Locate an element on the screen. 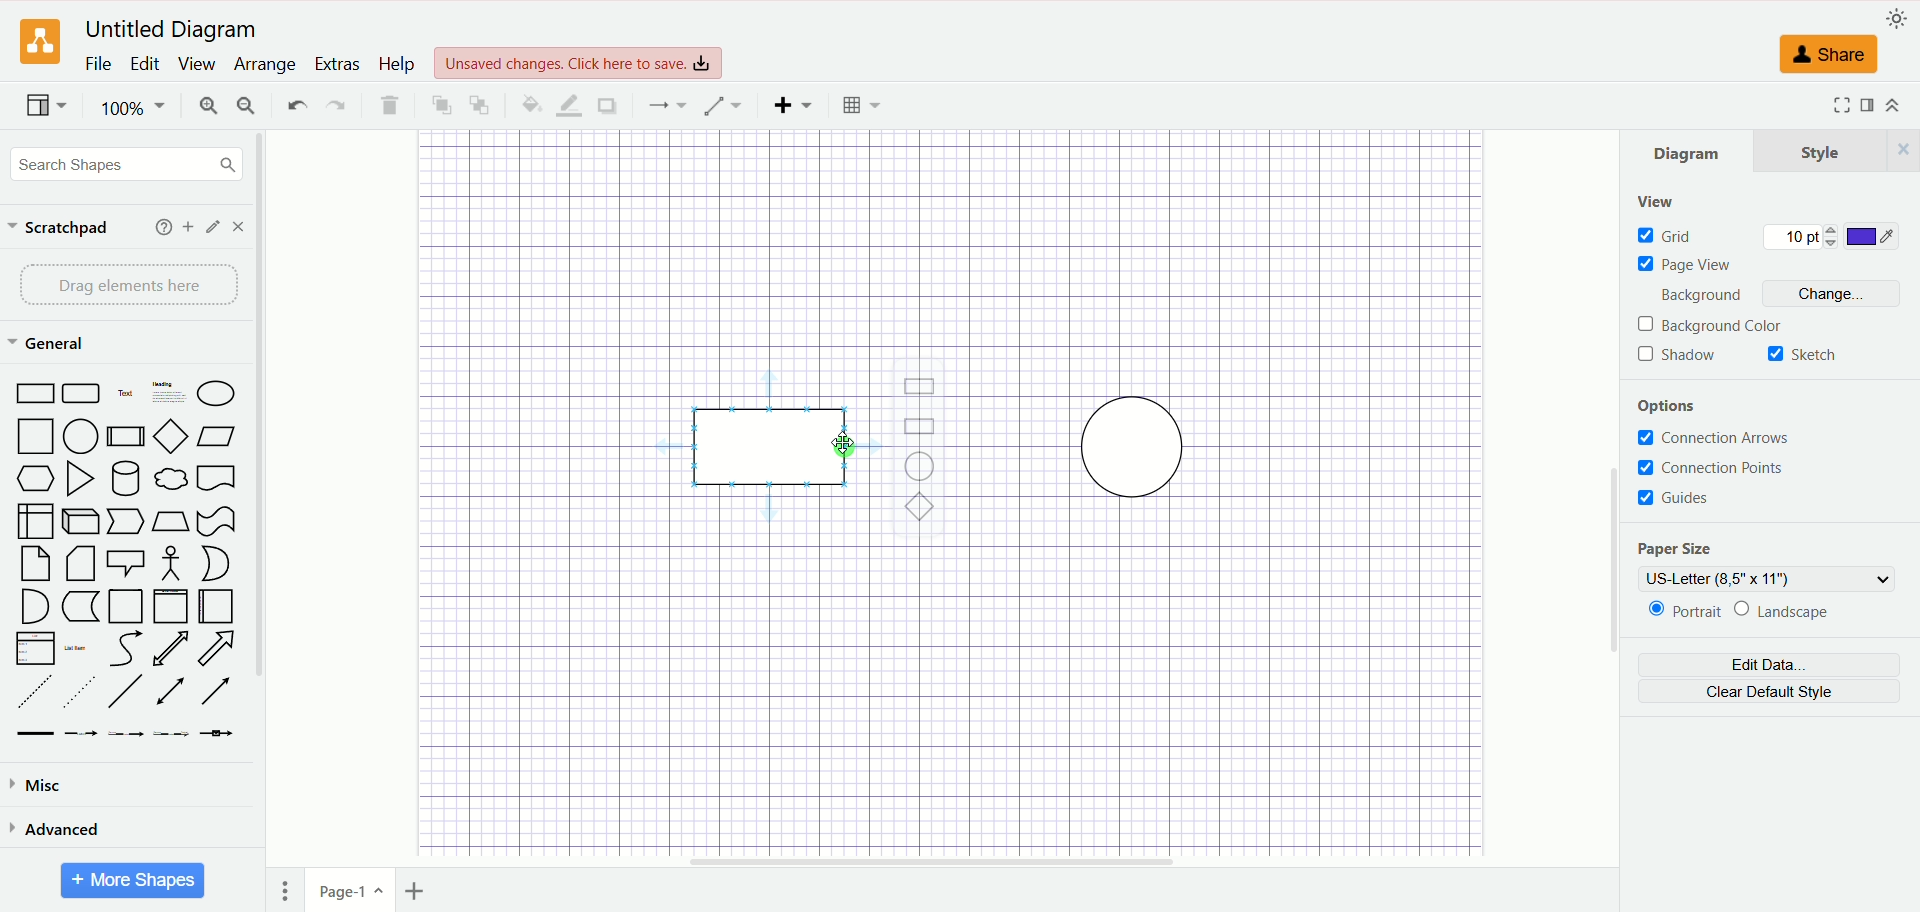  file is located at coordinates (98, 65).